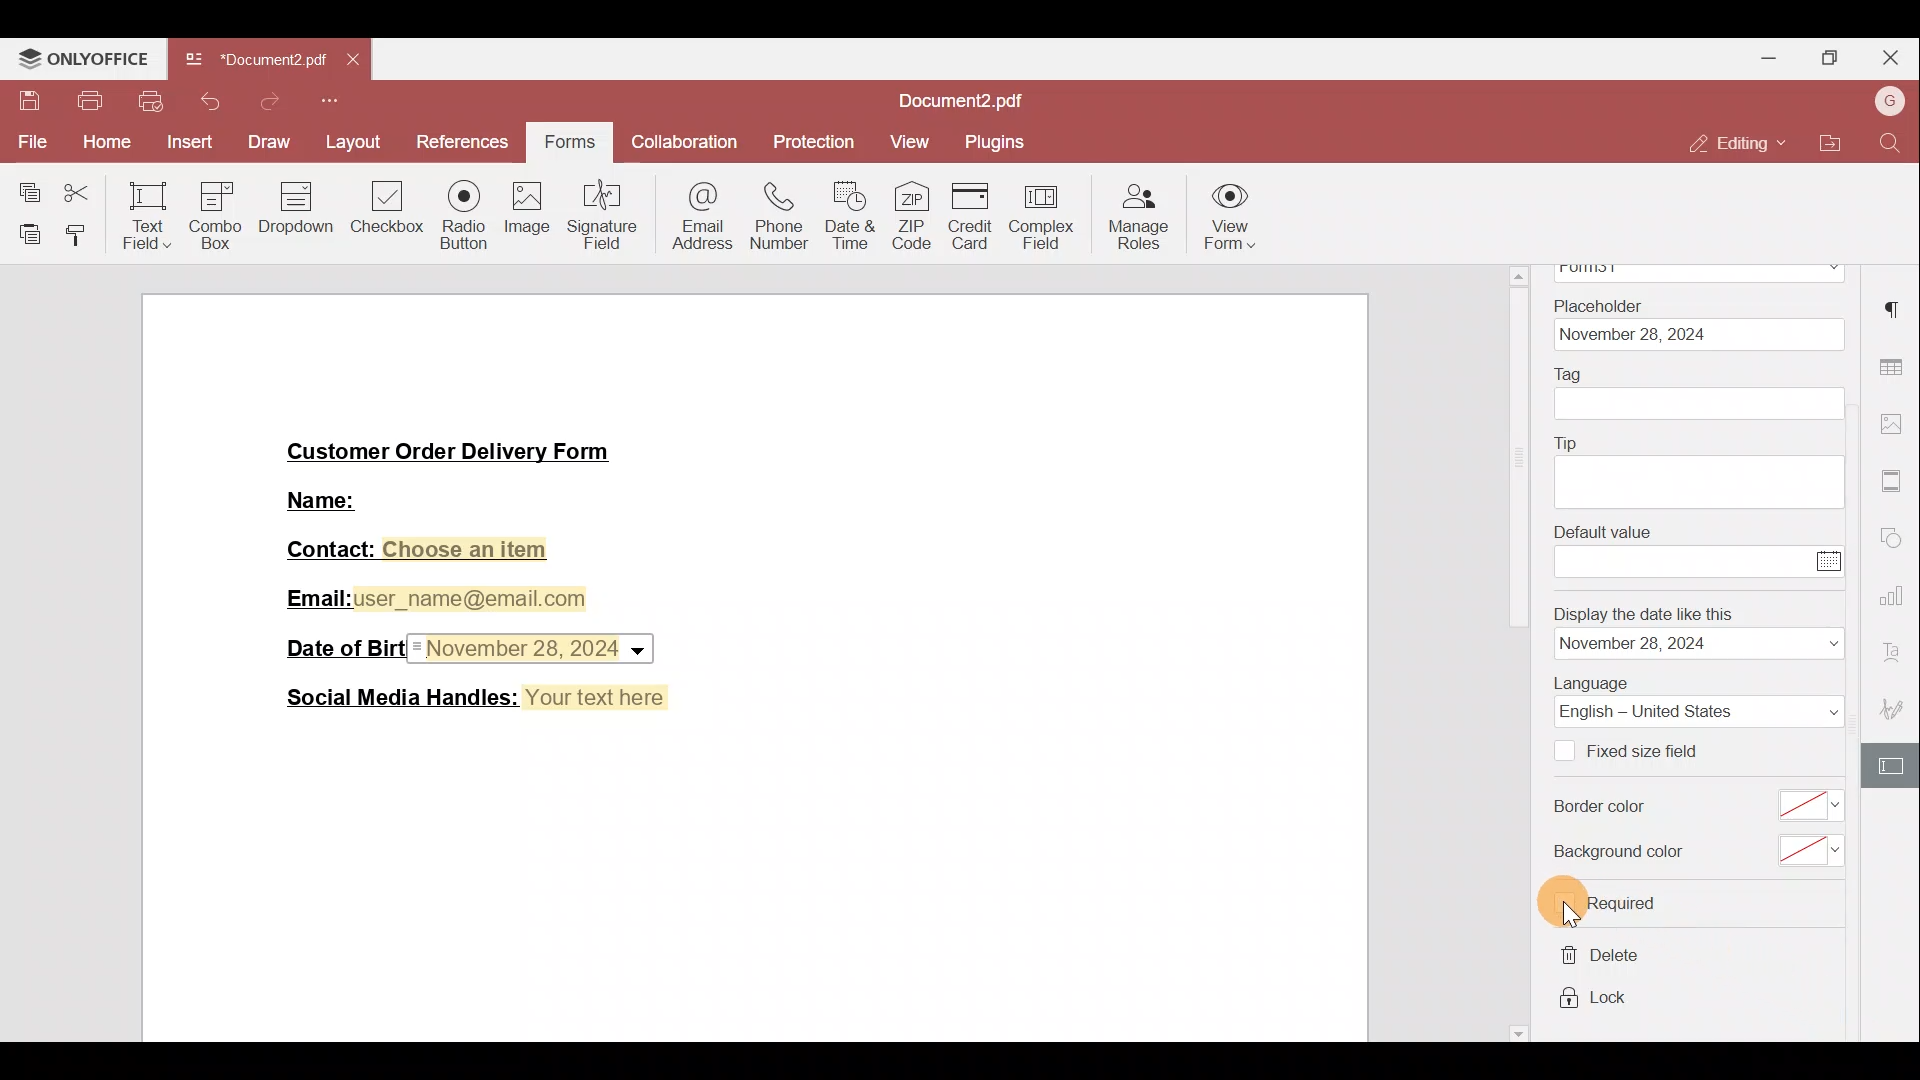  What do you see at coordinates (80, 232) in the screenshot?
I see `Copy style` at bounding box center [80, 232].